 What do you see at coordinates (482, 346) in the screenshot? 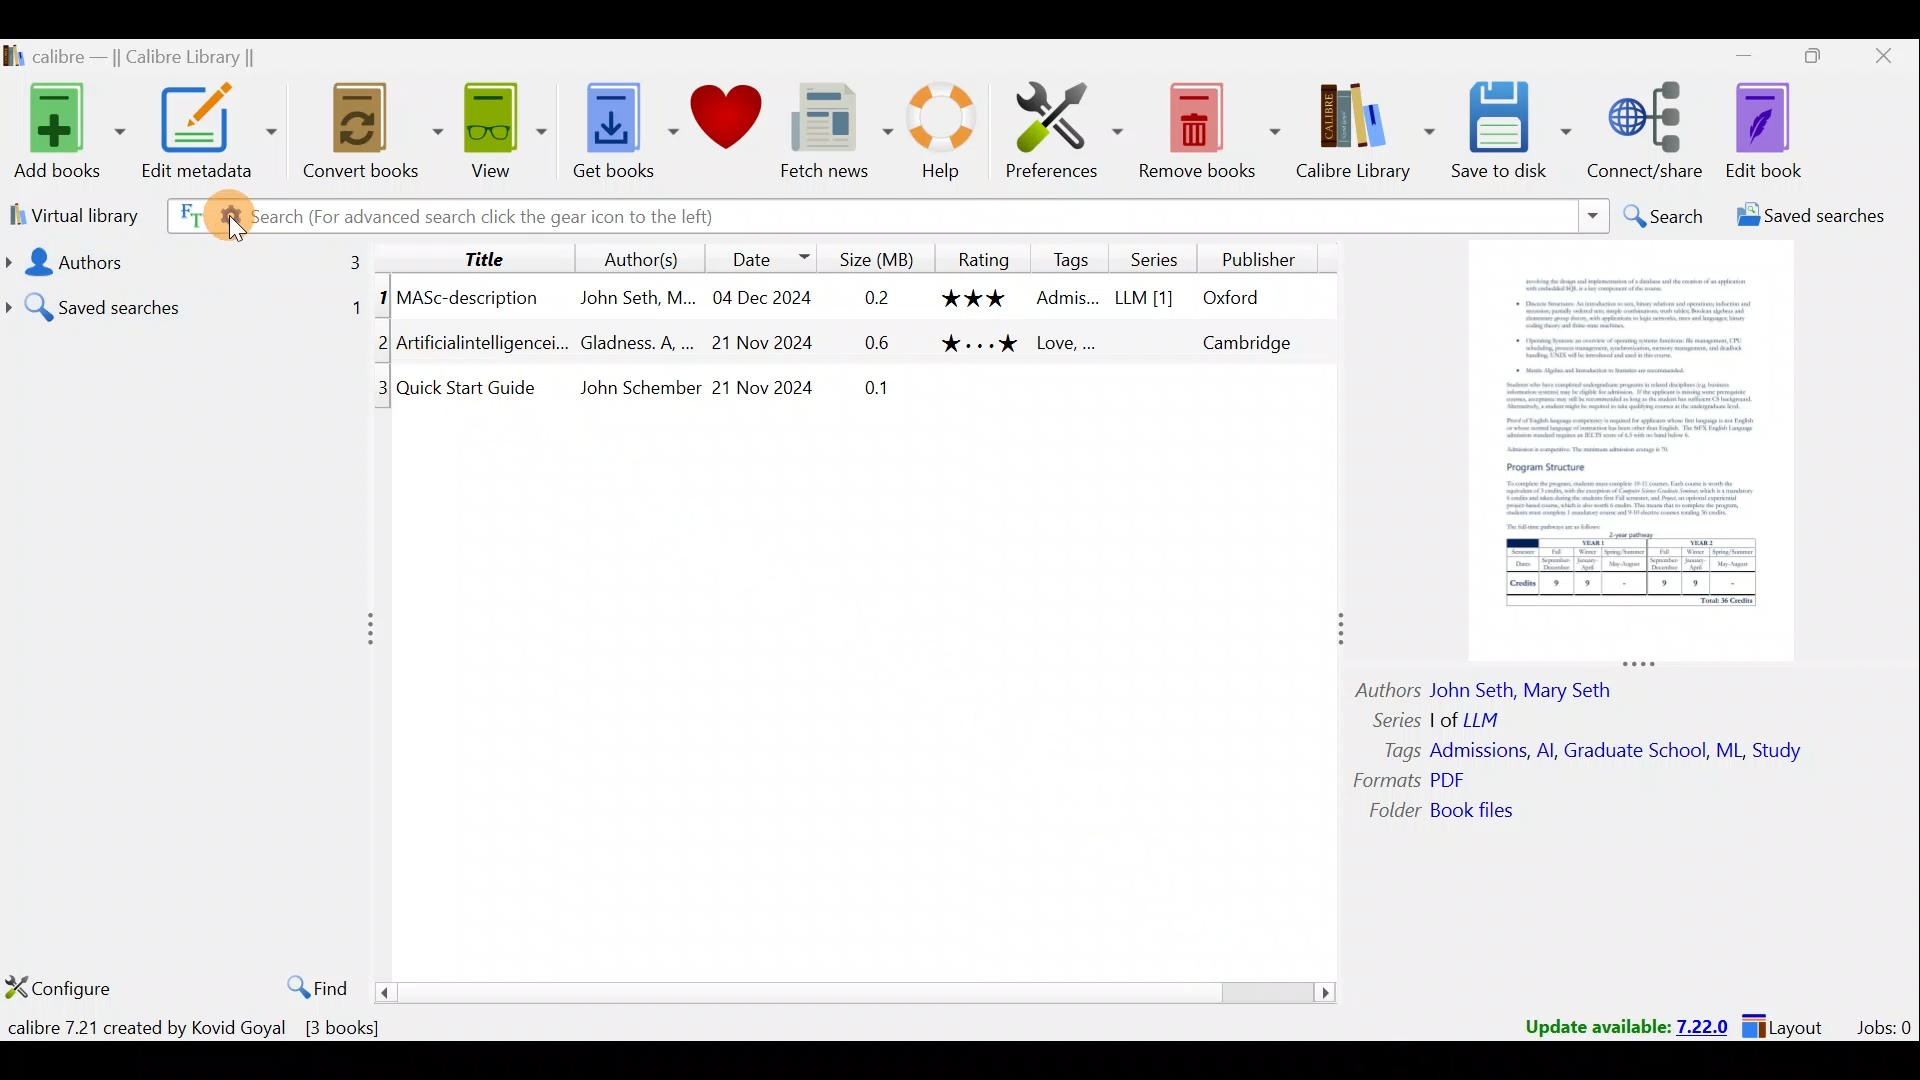
I see `Artficialintelligencei...` at bounding box center [482, 346].